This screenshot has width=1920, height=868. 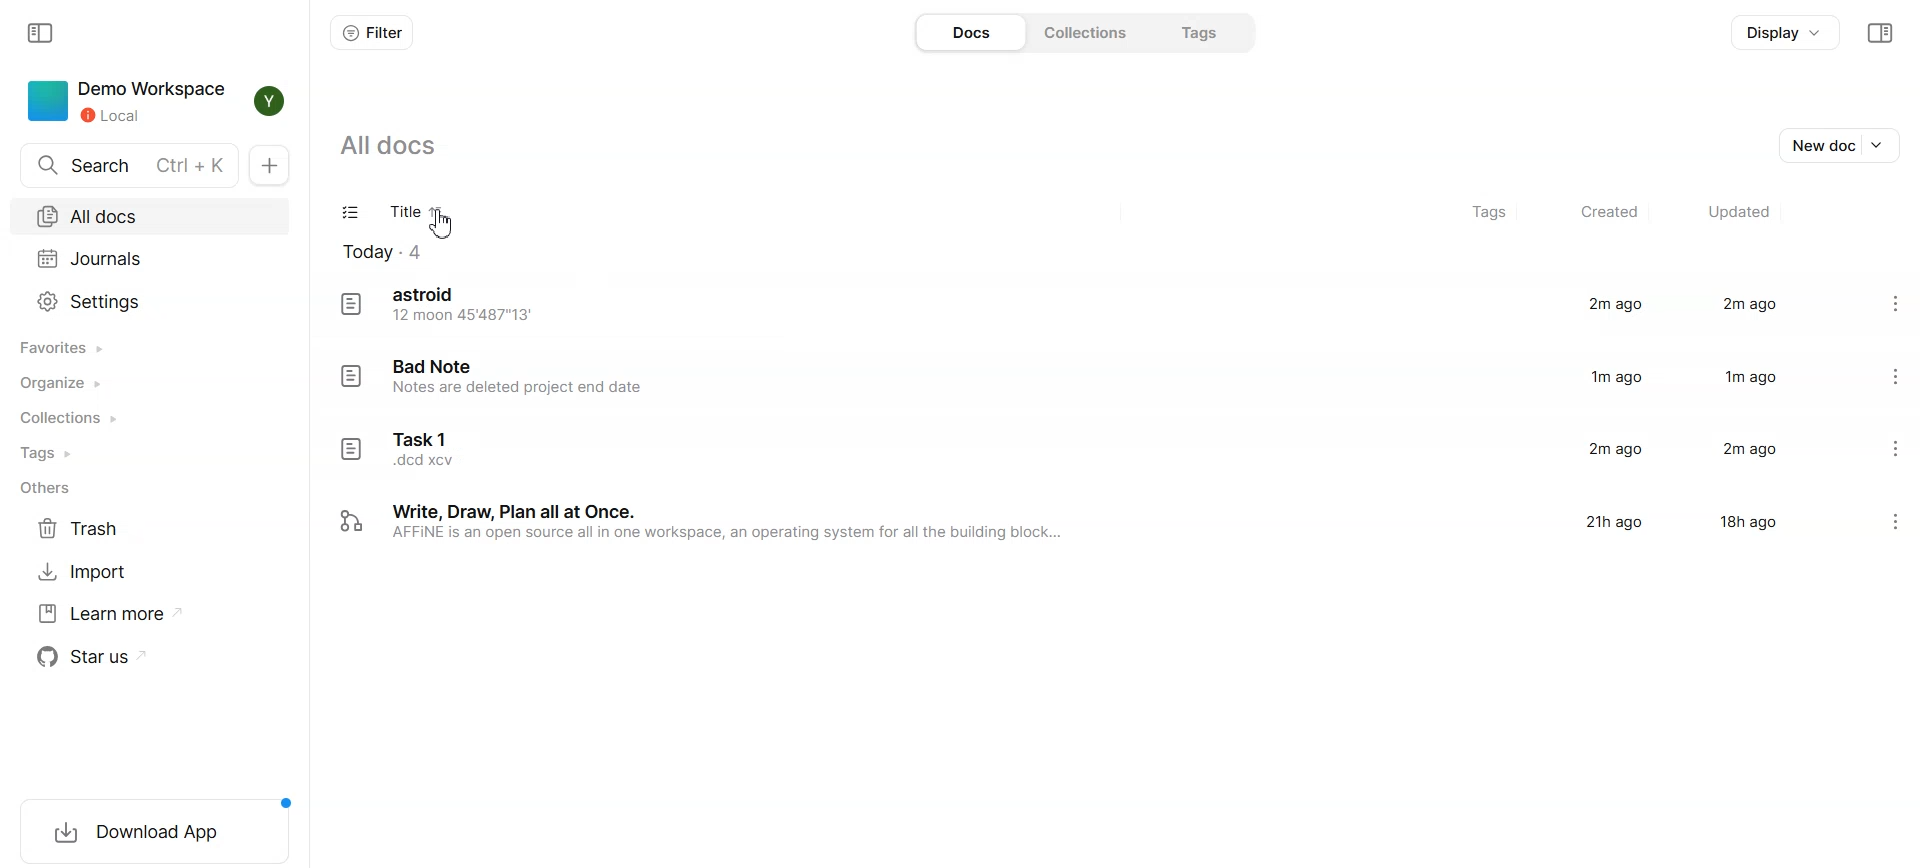 I want to click on Docs, so click(x=971, y=31).